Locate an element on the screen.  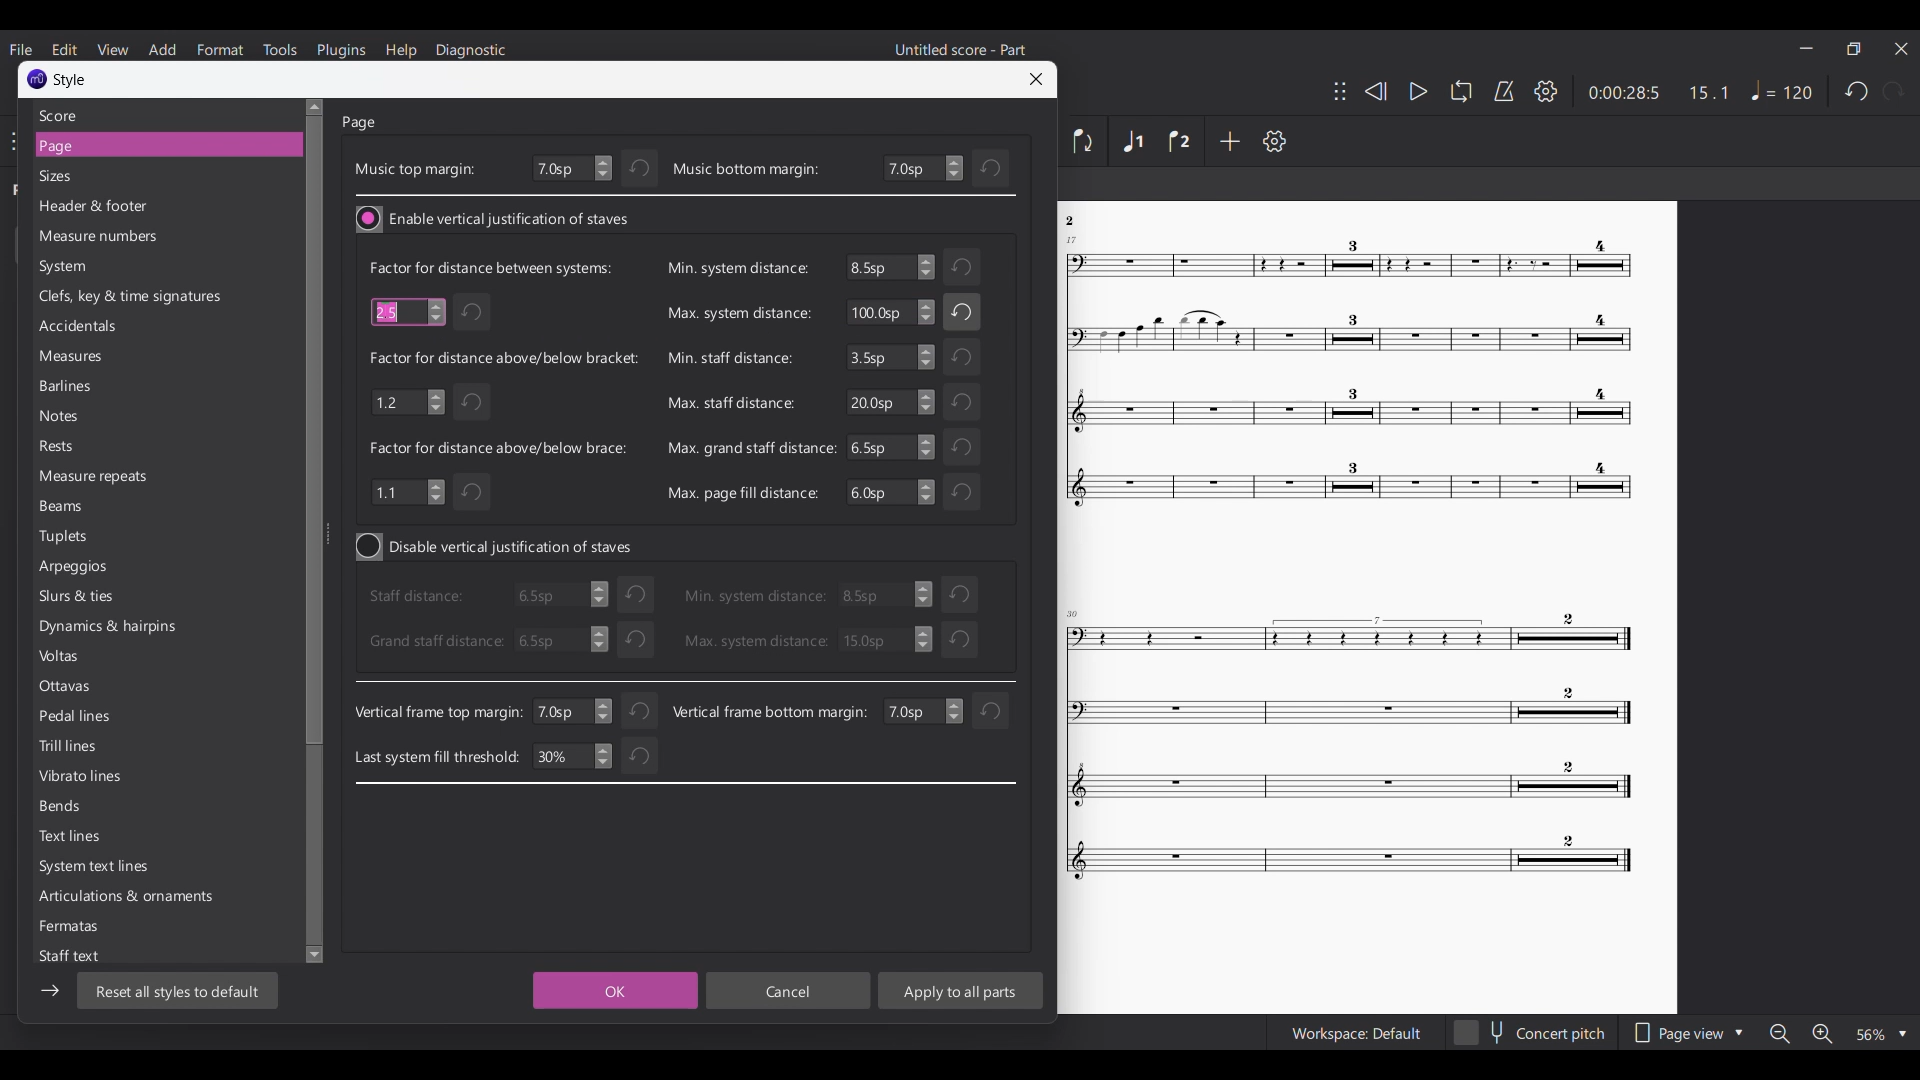
change value is located at coordinates (922, 711).